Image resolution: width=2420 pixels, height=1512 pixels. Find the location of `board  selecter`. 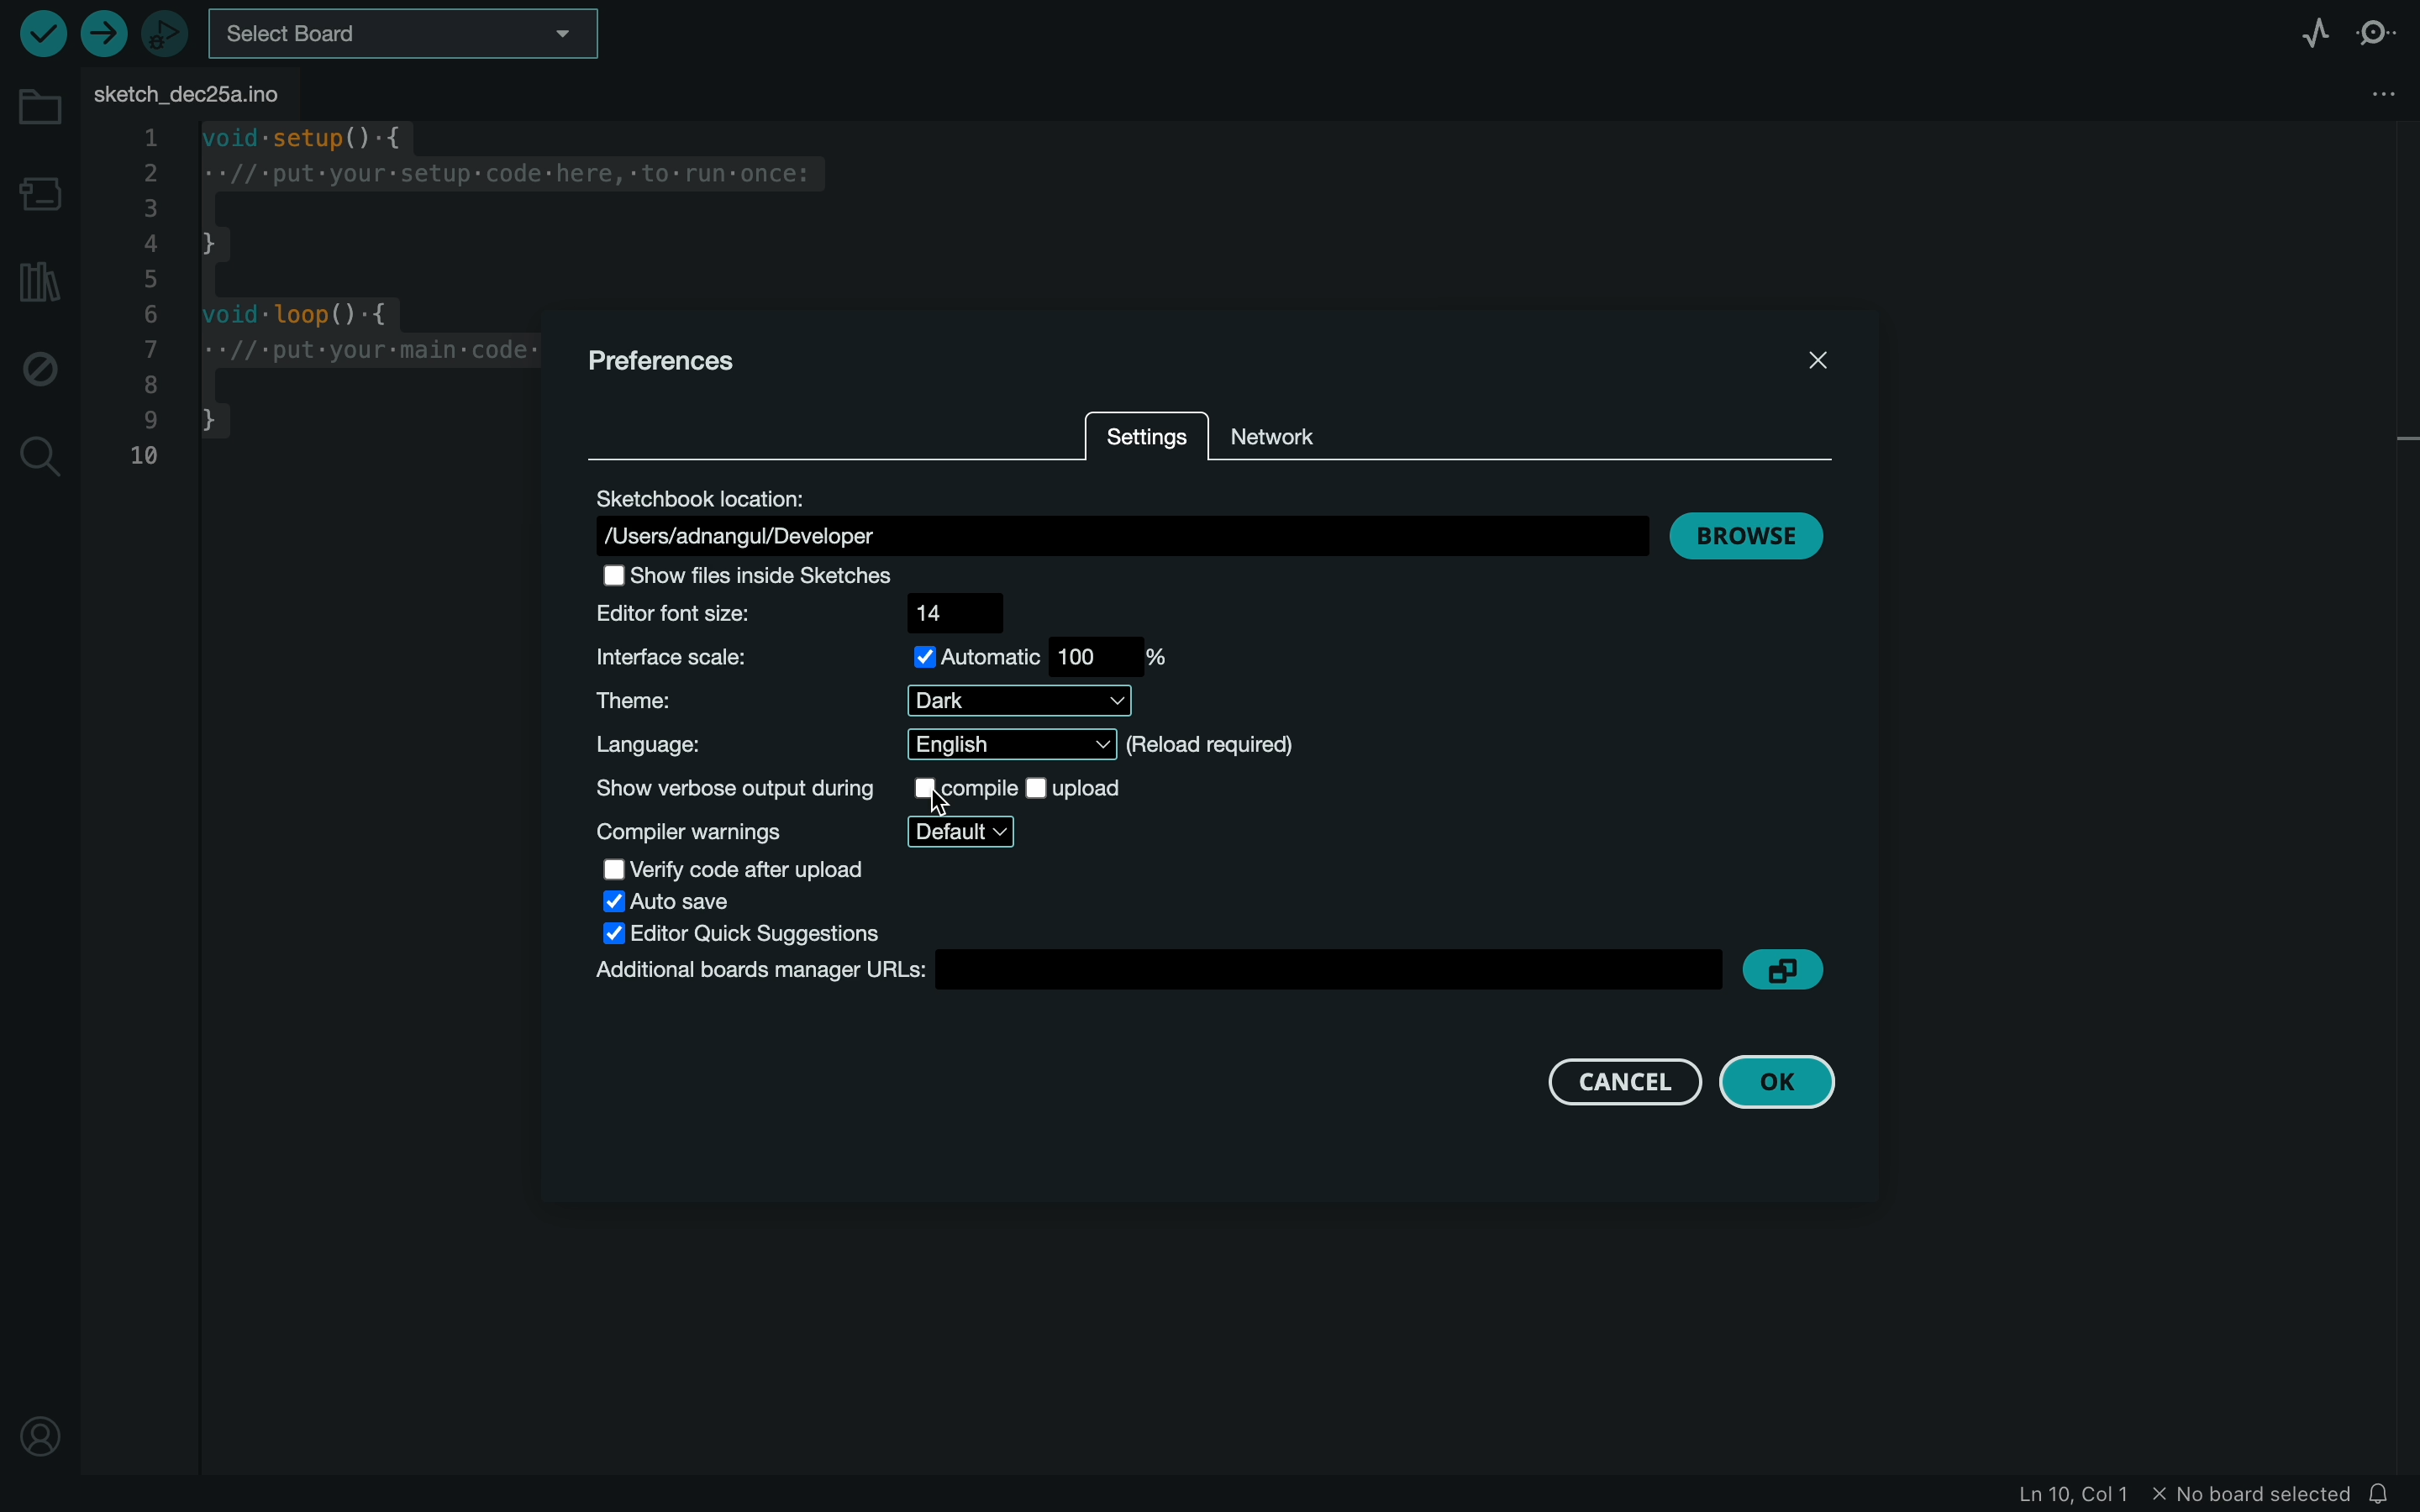

board  selecter is located at coordinates (423, 31).